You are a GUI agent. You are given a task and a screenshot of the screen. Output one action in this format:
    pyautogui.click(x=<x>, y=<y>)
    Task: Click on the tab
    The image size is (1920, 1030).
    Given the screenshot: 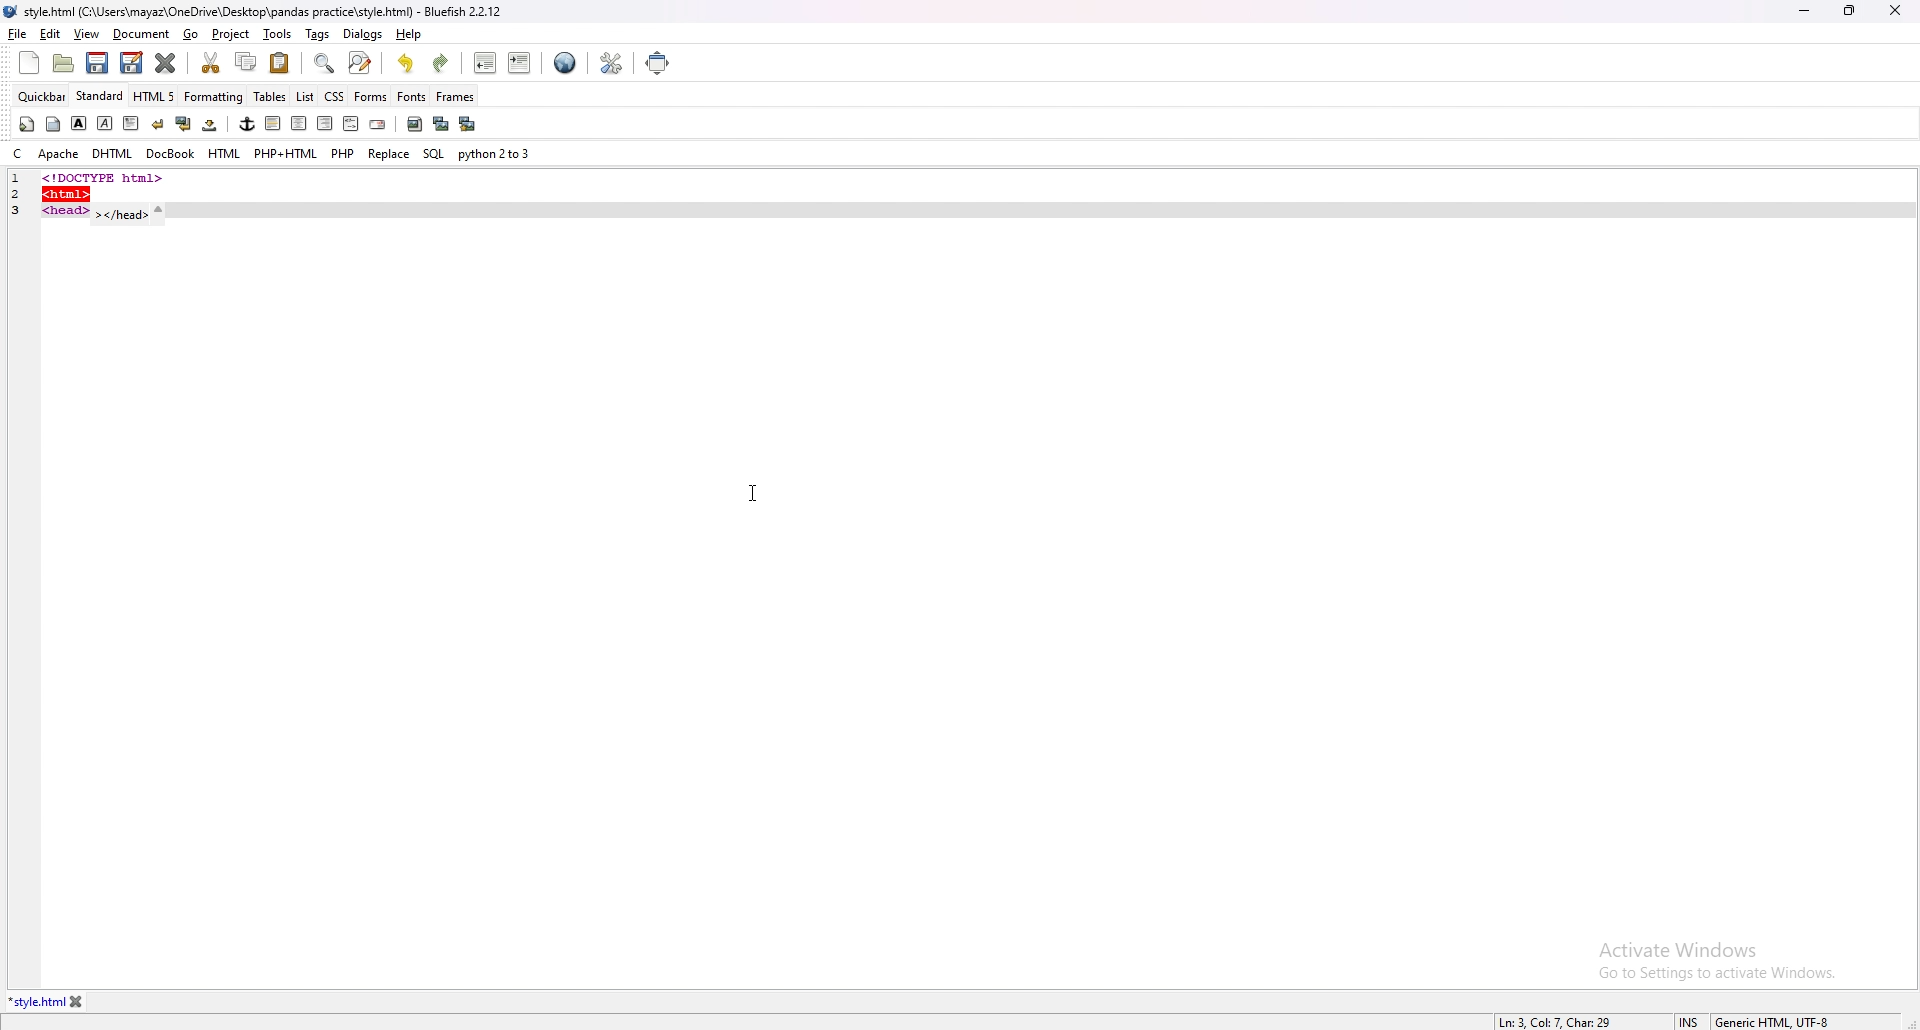 What is the action you would take?
    pyautogui.click(x=36, y=1002)
    